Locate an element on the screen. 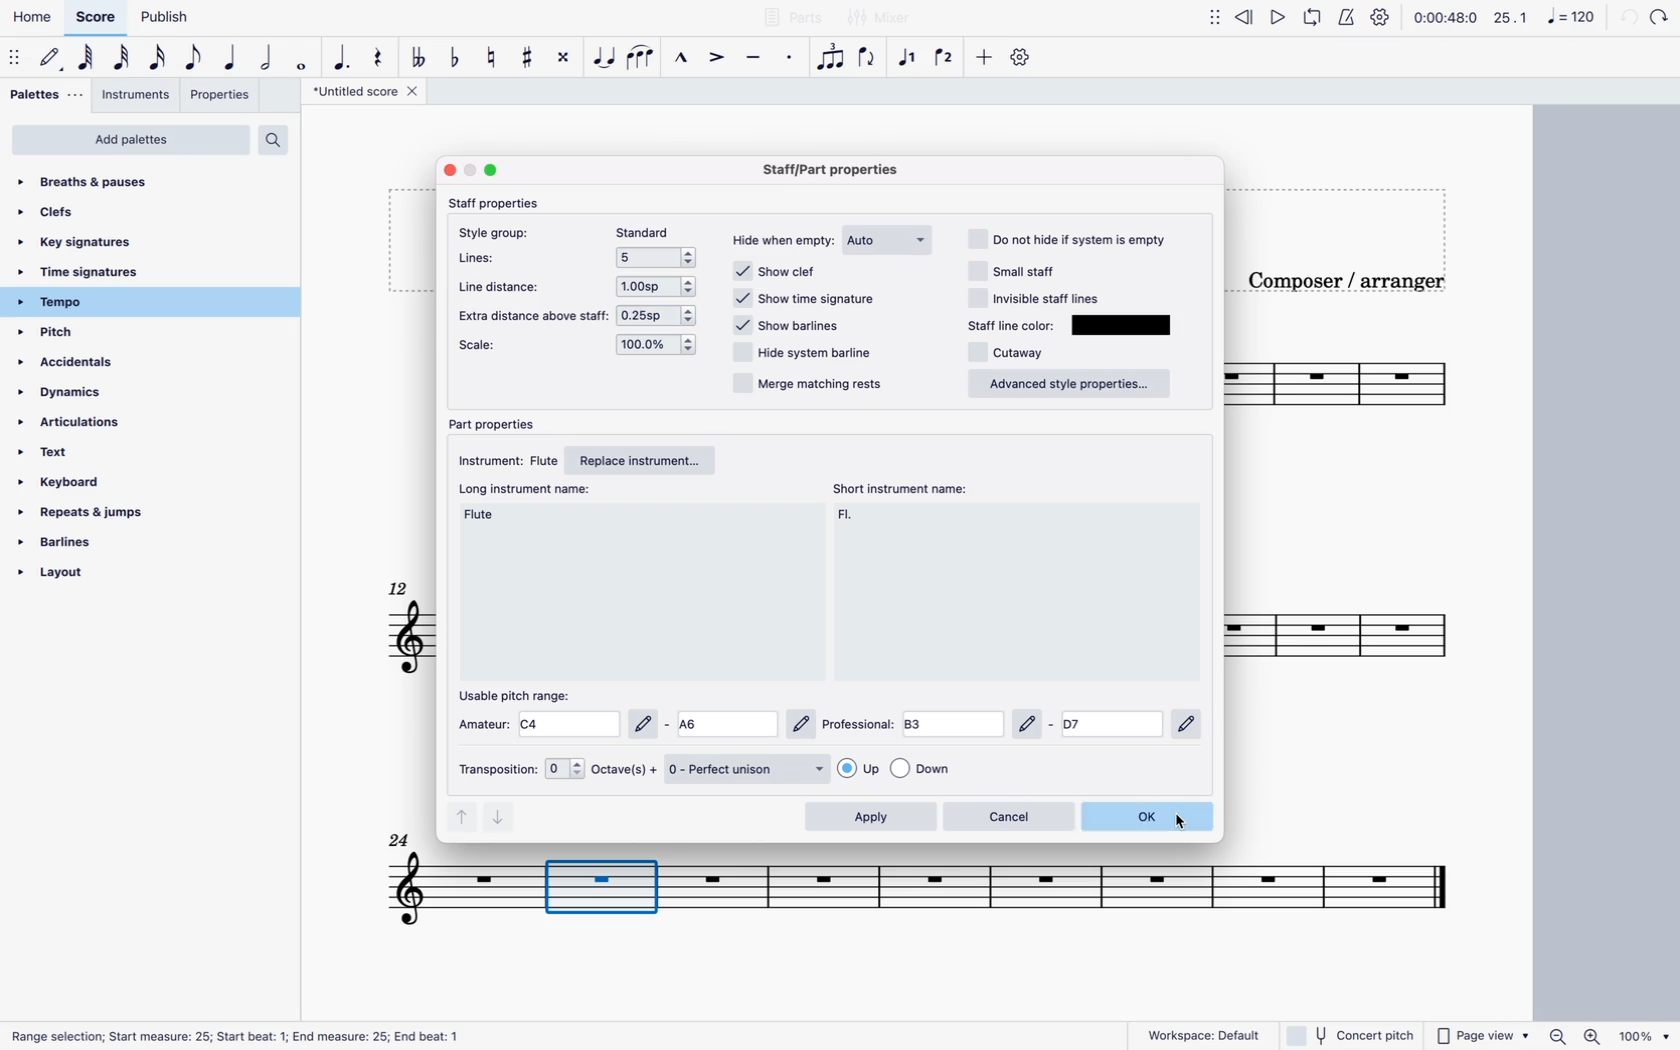  score is located at coordinates (1098, 890).